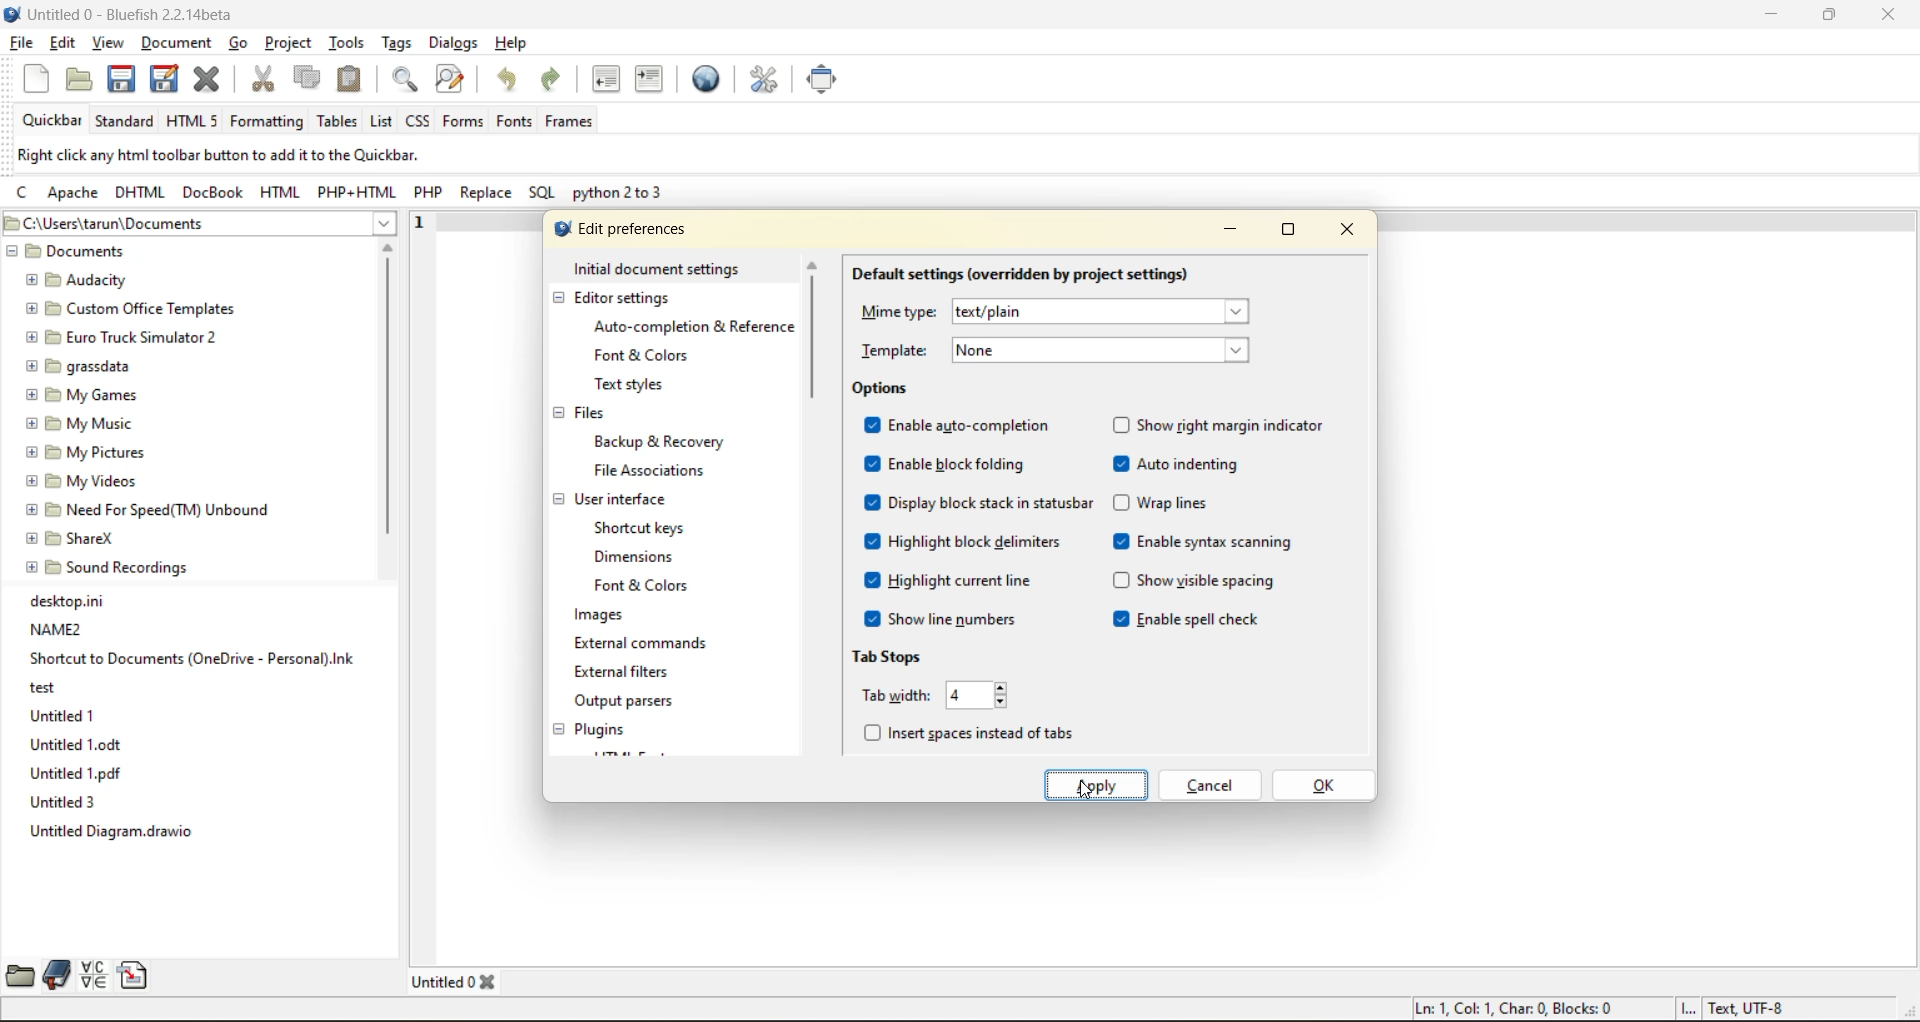 The height and width of the screenshot is (1022, 1920). Describe the element at coordinates (627, 299) in the screenshot. I see `editor settings` at that location.